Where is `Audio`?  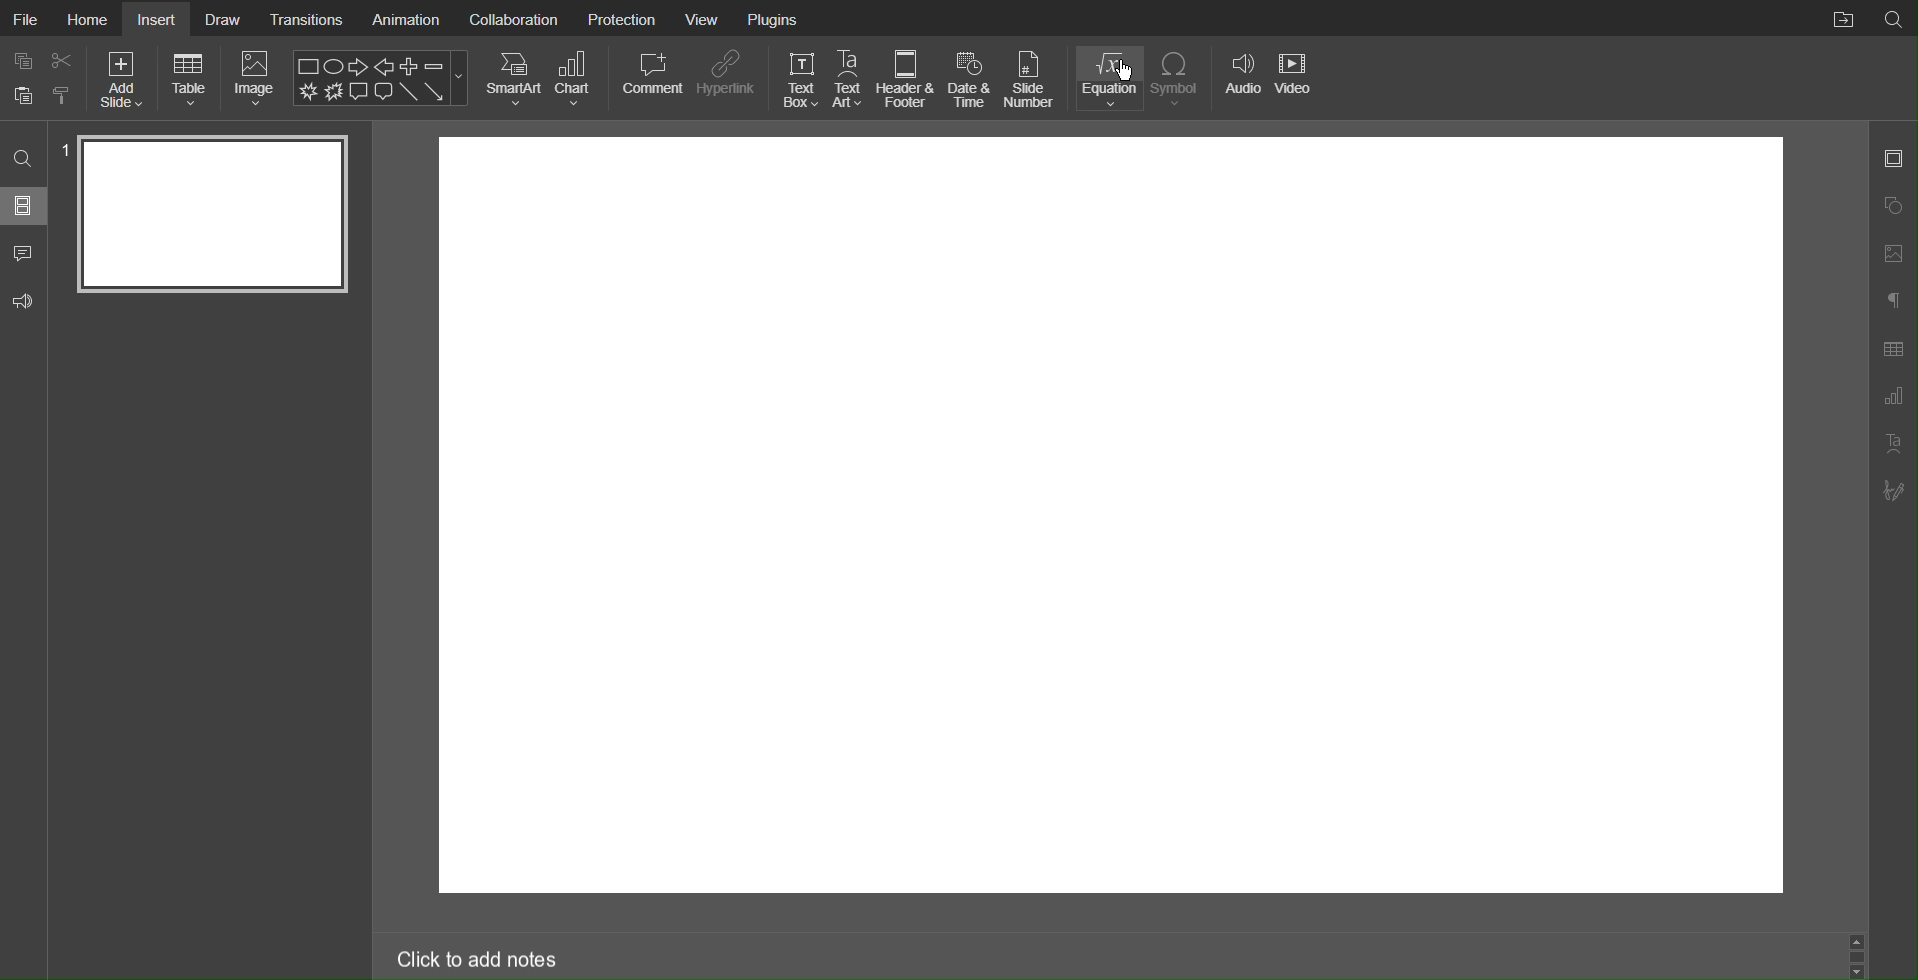
Audio is located at coordinates (1244, 79).